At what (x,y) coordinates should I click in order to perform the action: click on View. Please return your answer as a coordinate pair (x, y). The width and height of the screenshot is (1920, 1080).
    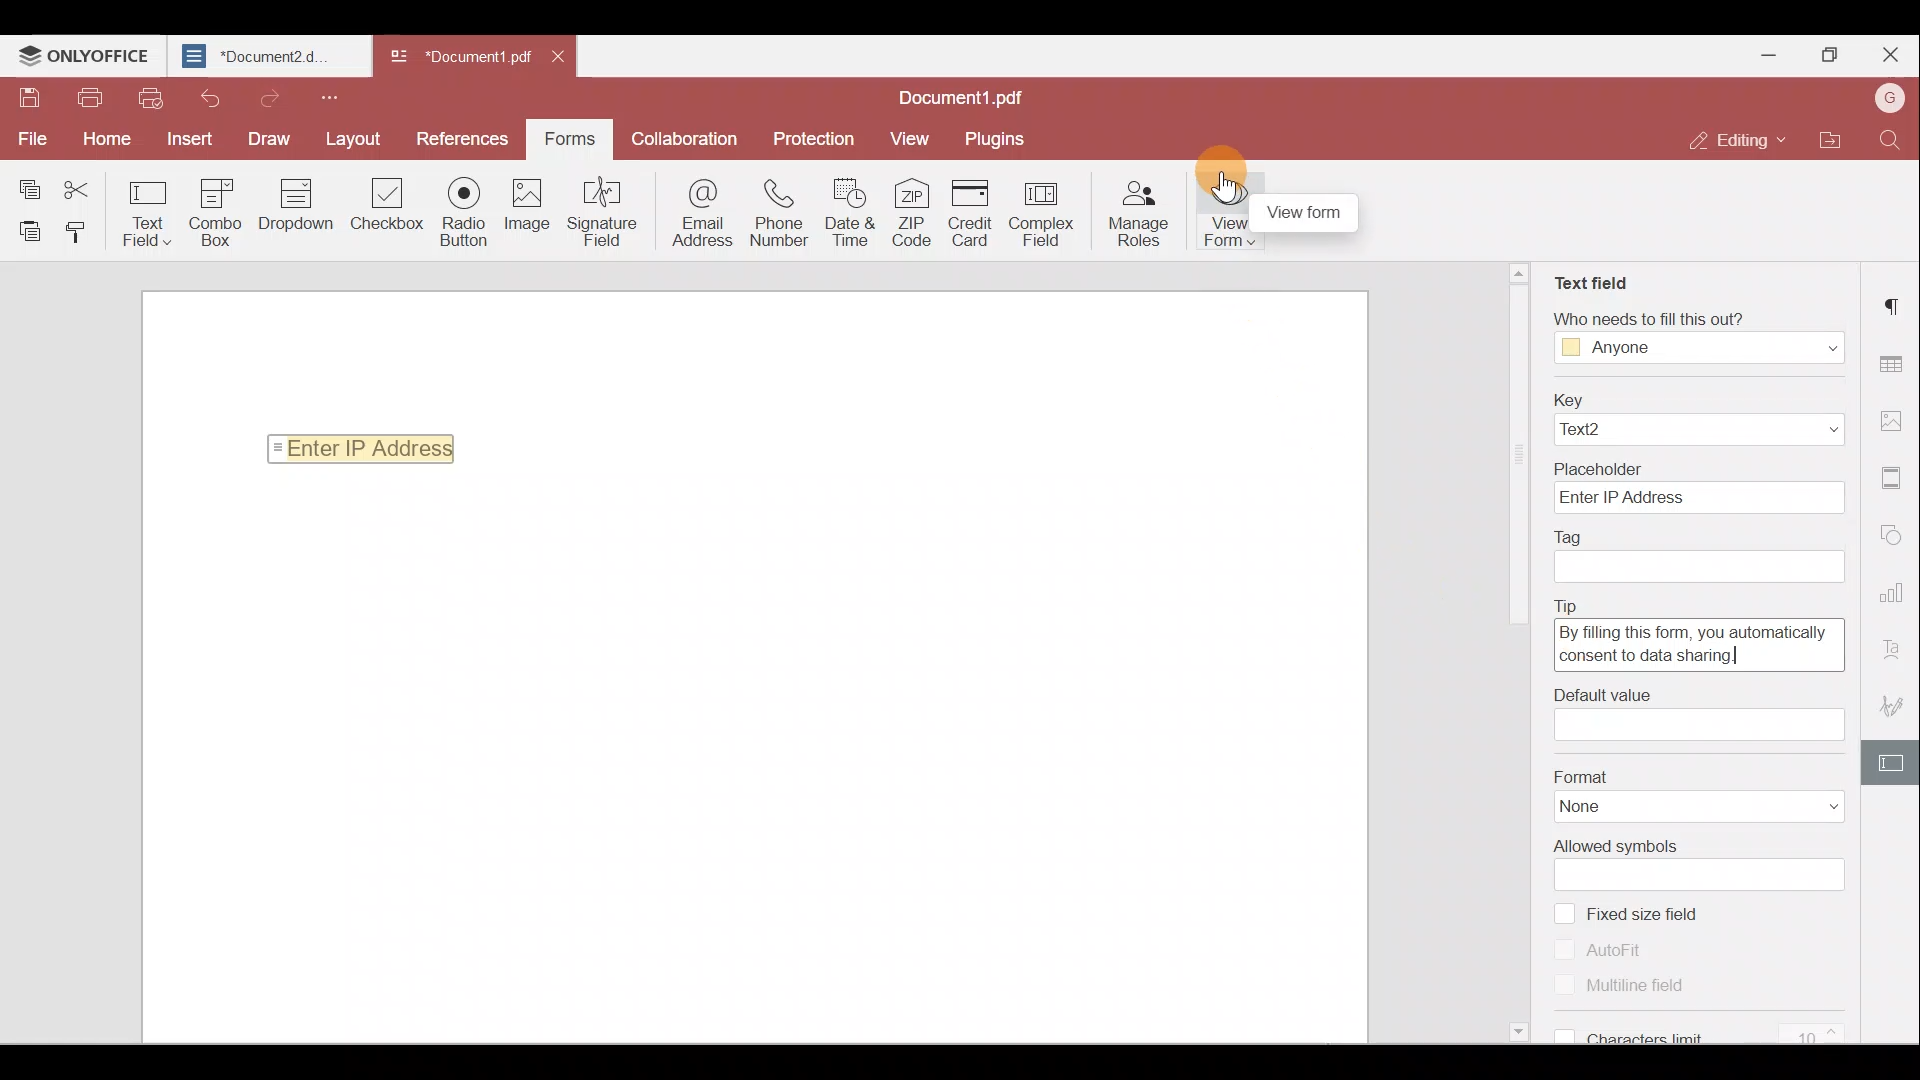
    Looking at the image, I should click on (911, 138).